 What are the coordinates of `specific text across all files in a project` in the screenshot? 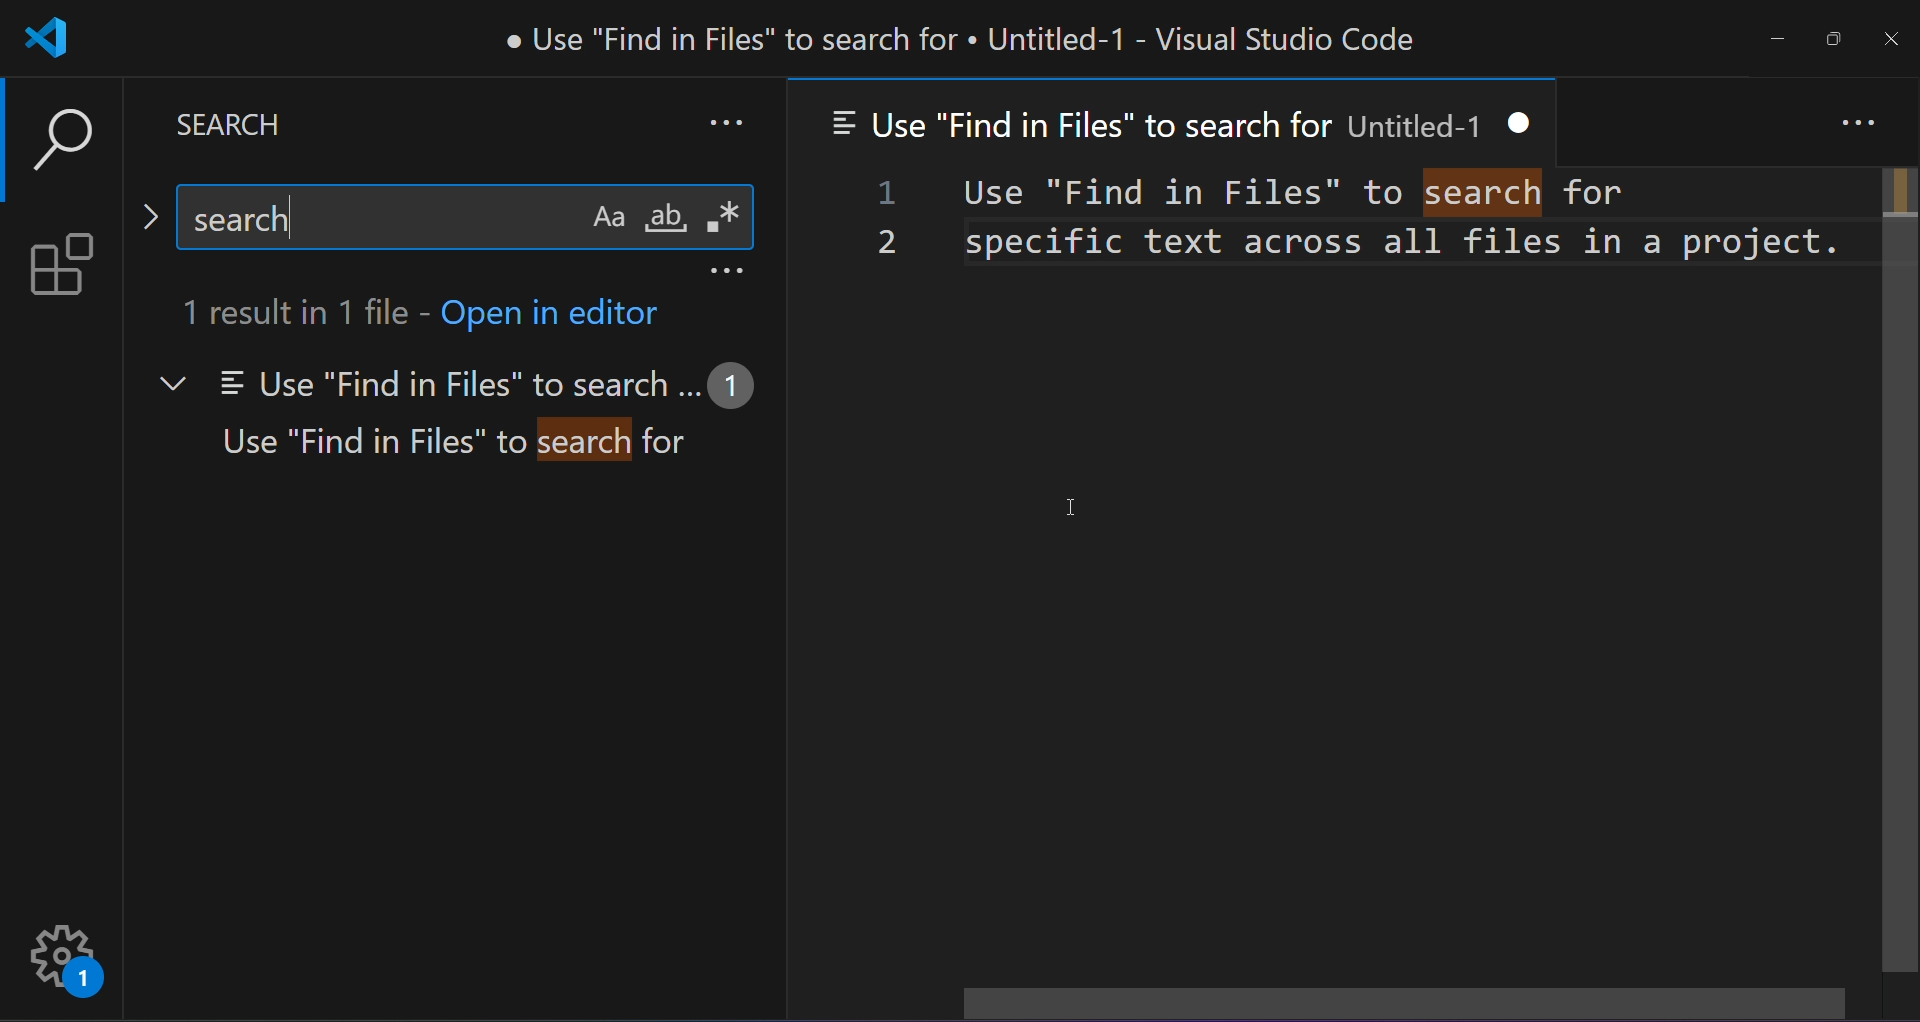 It's located at (1387, 250).